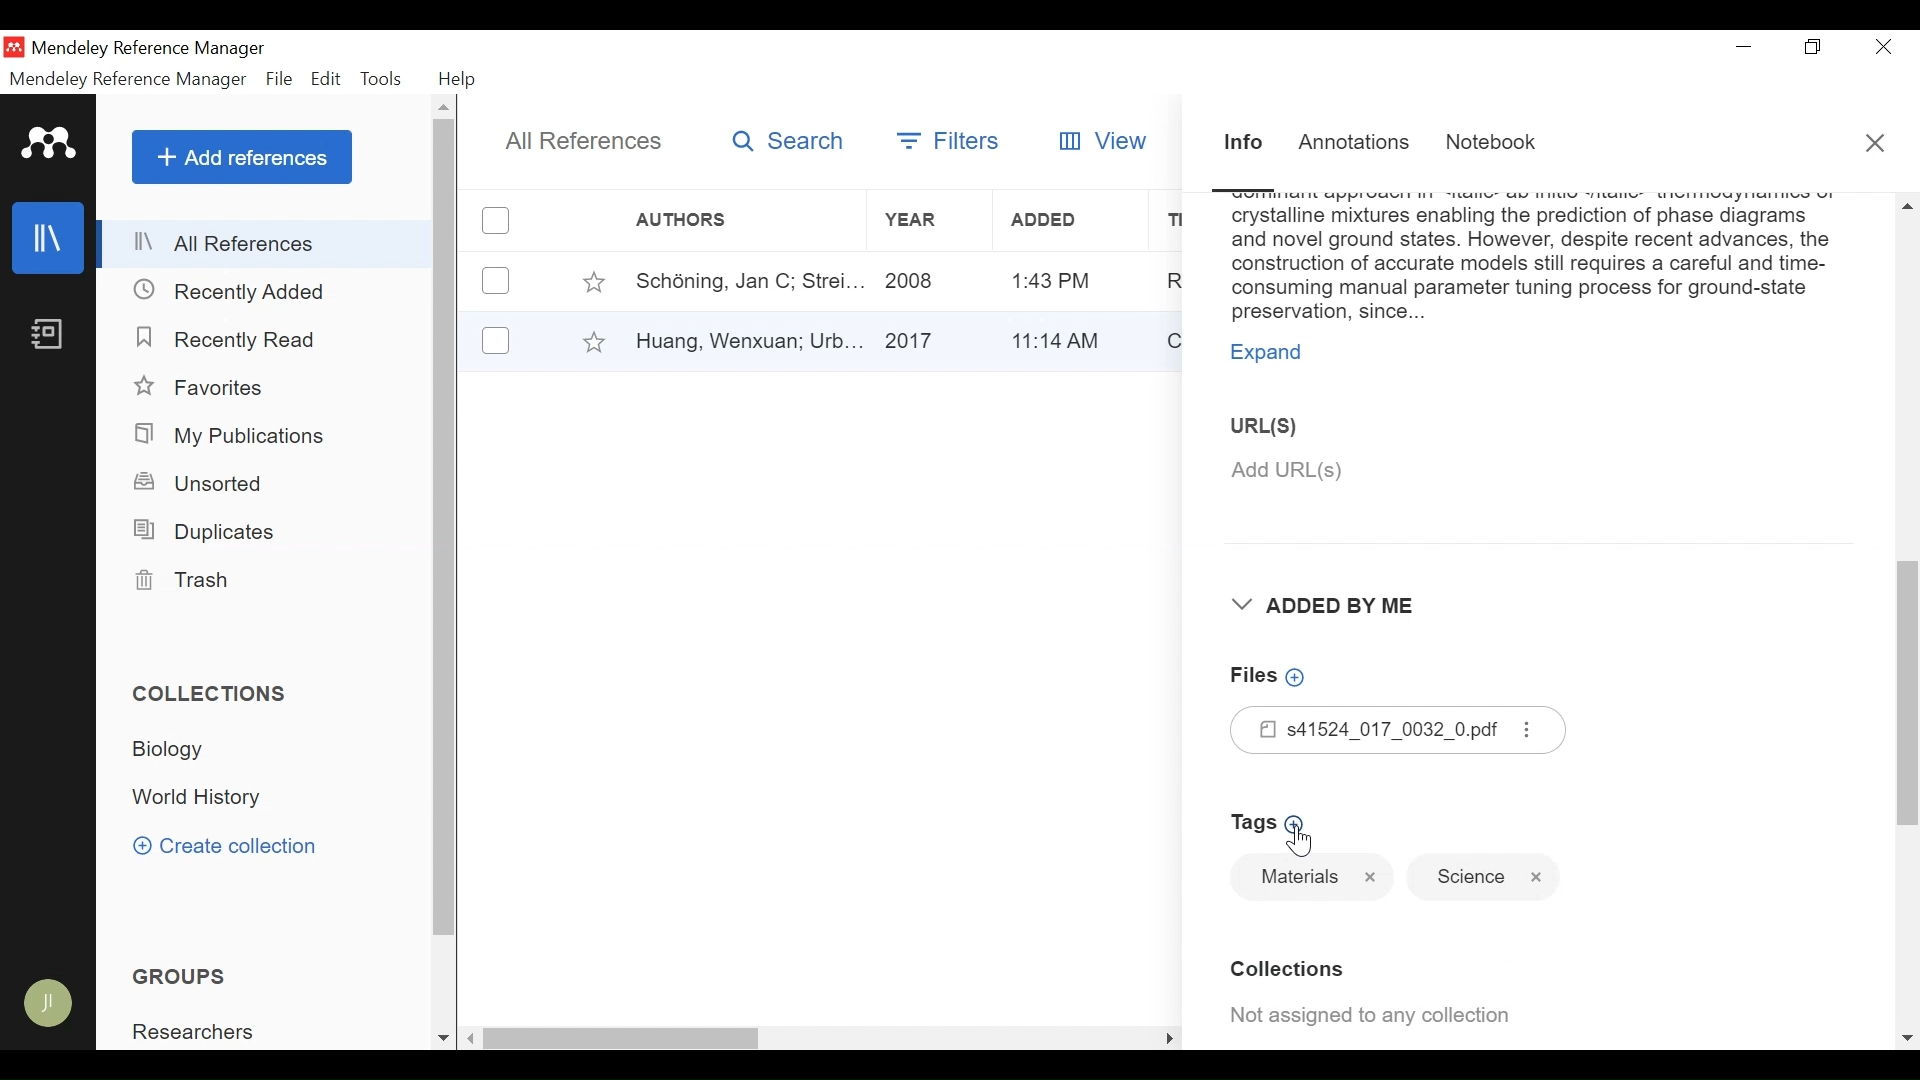 This screenshot has width=1920, height=1080. Describe the element at coordinates (1403, 471) in the screenshot. I see `Add URL(S)` at that location.